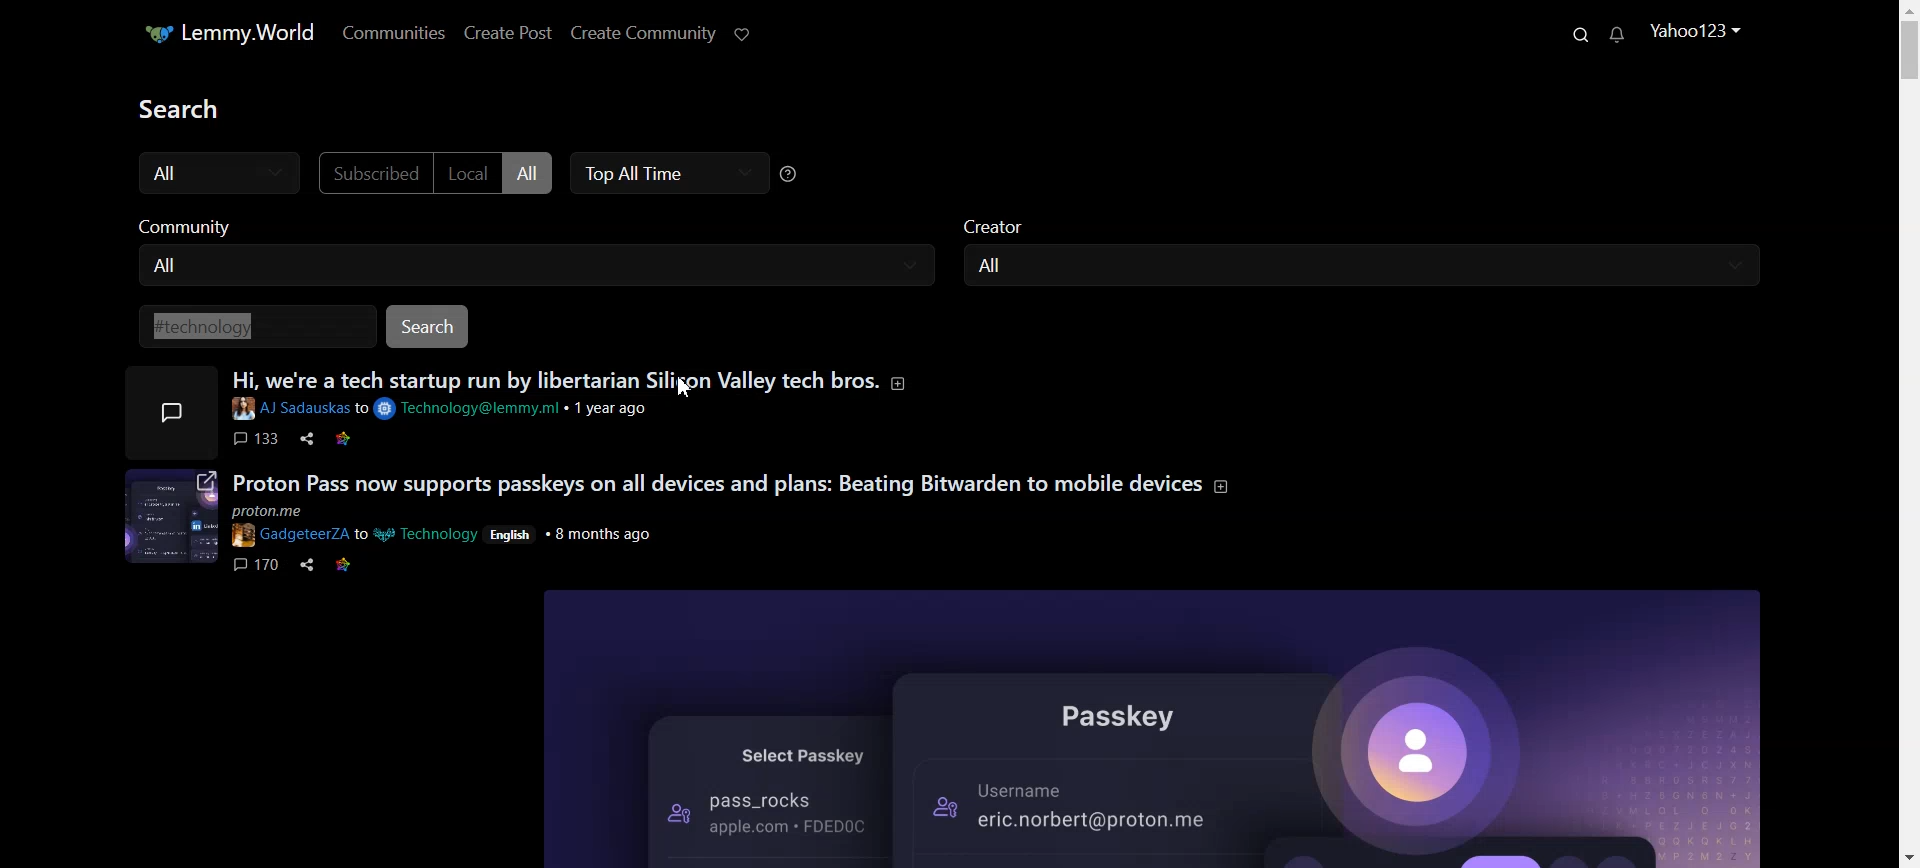 This screenshot has height=868, width=1920. I want to click on Subscribed, so click(371, 172).